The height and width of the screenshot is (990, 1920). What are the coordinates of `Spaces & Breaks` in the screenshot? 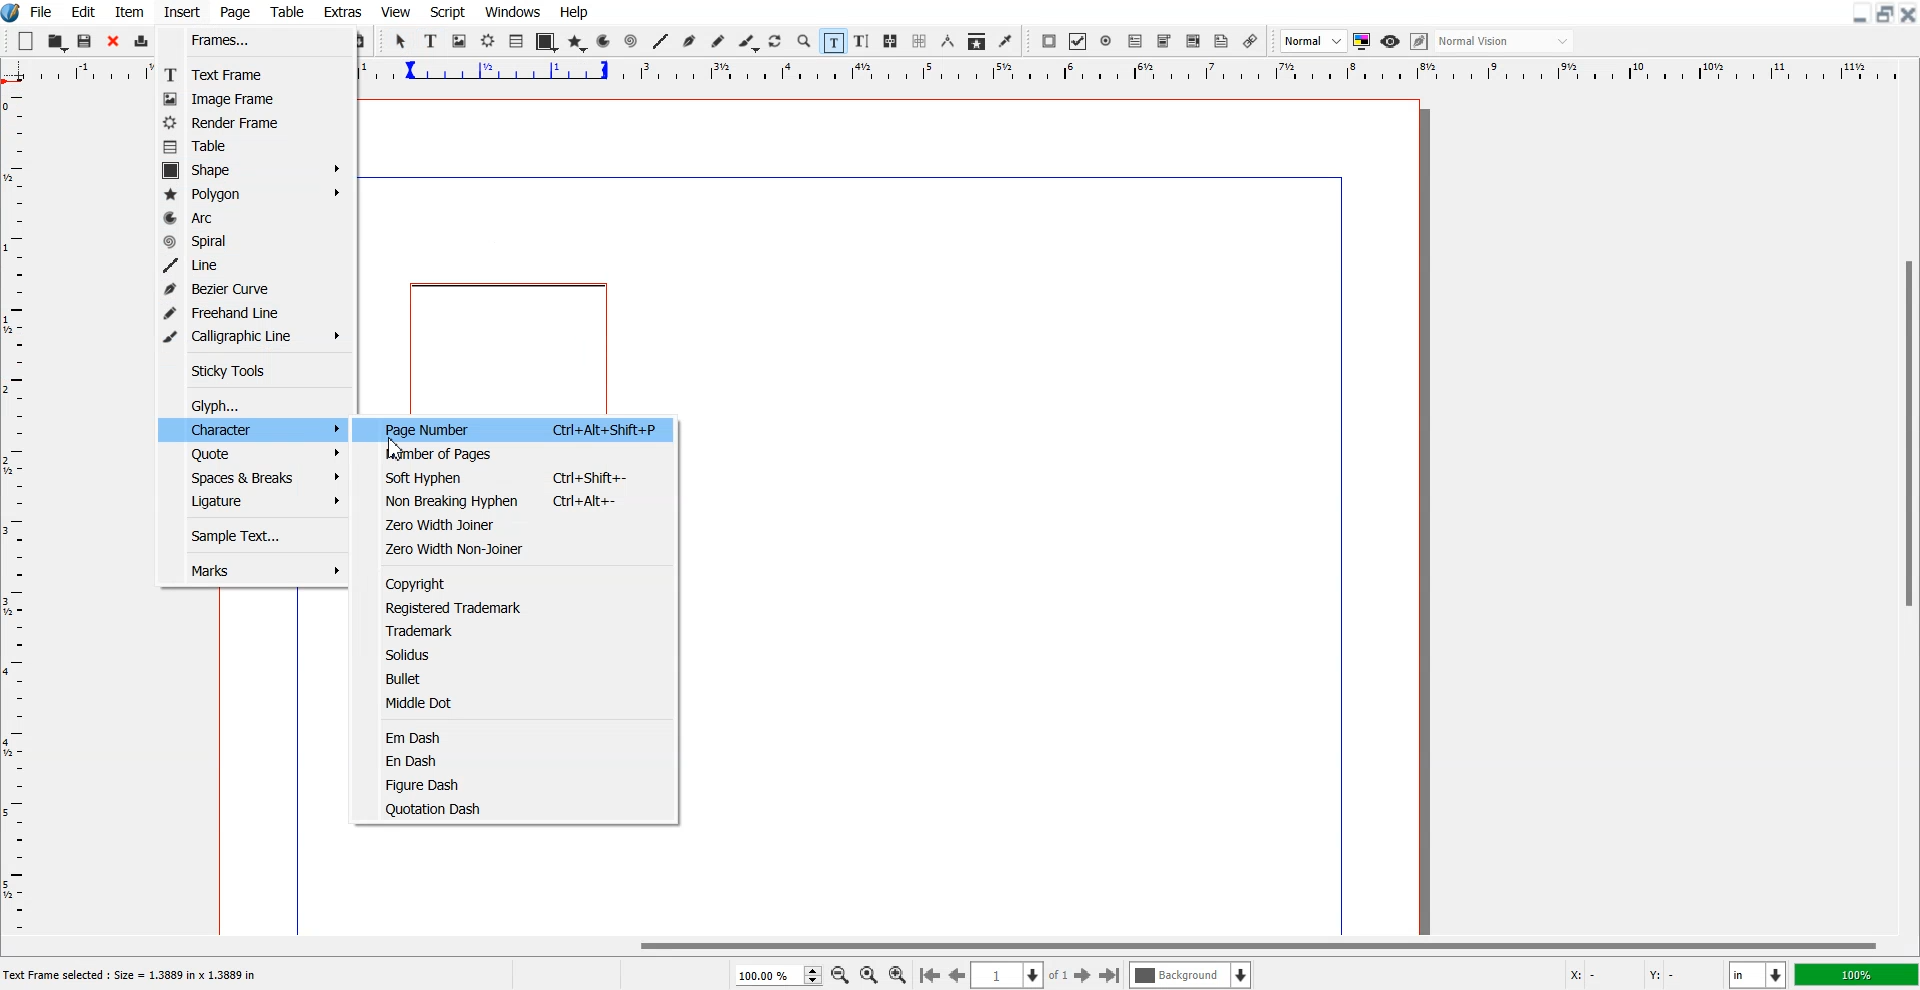 It's located at (251, 475).